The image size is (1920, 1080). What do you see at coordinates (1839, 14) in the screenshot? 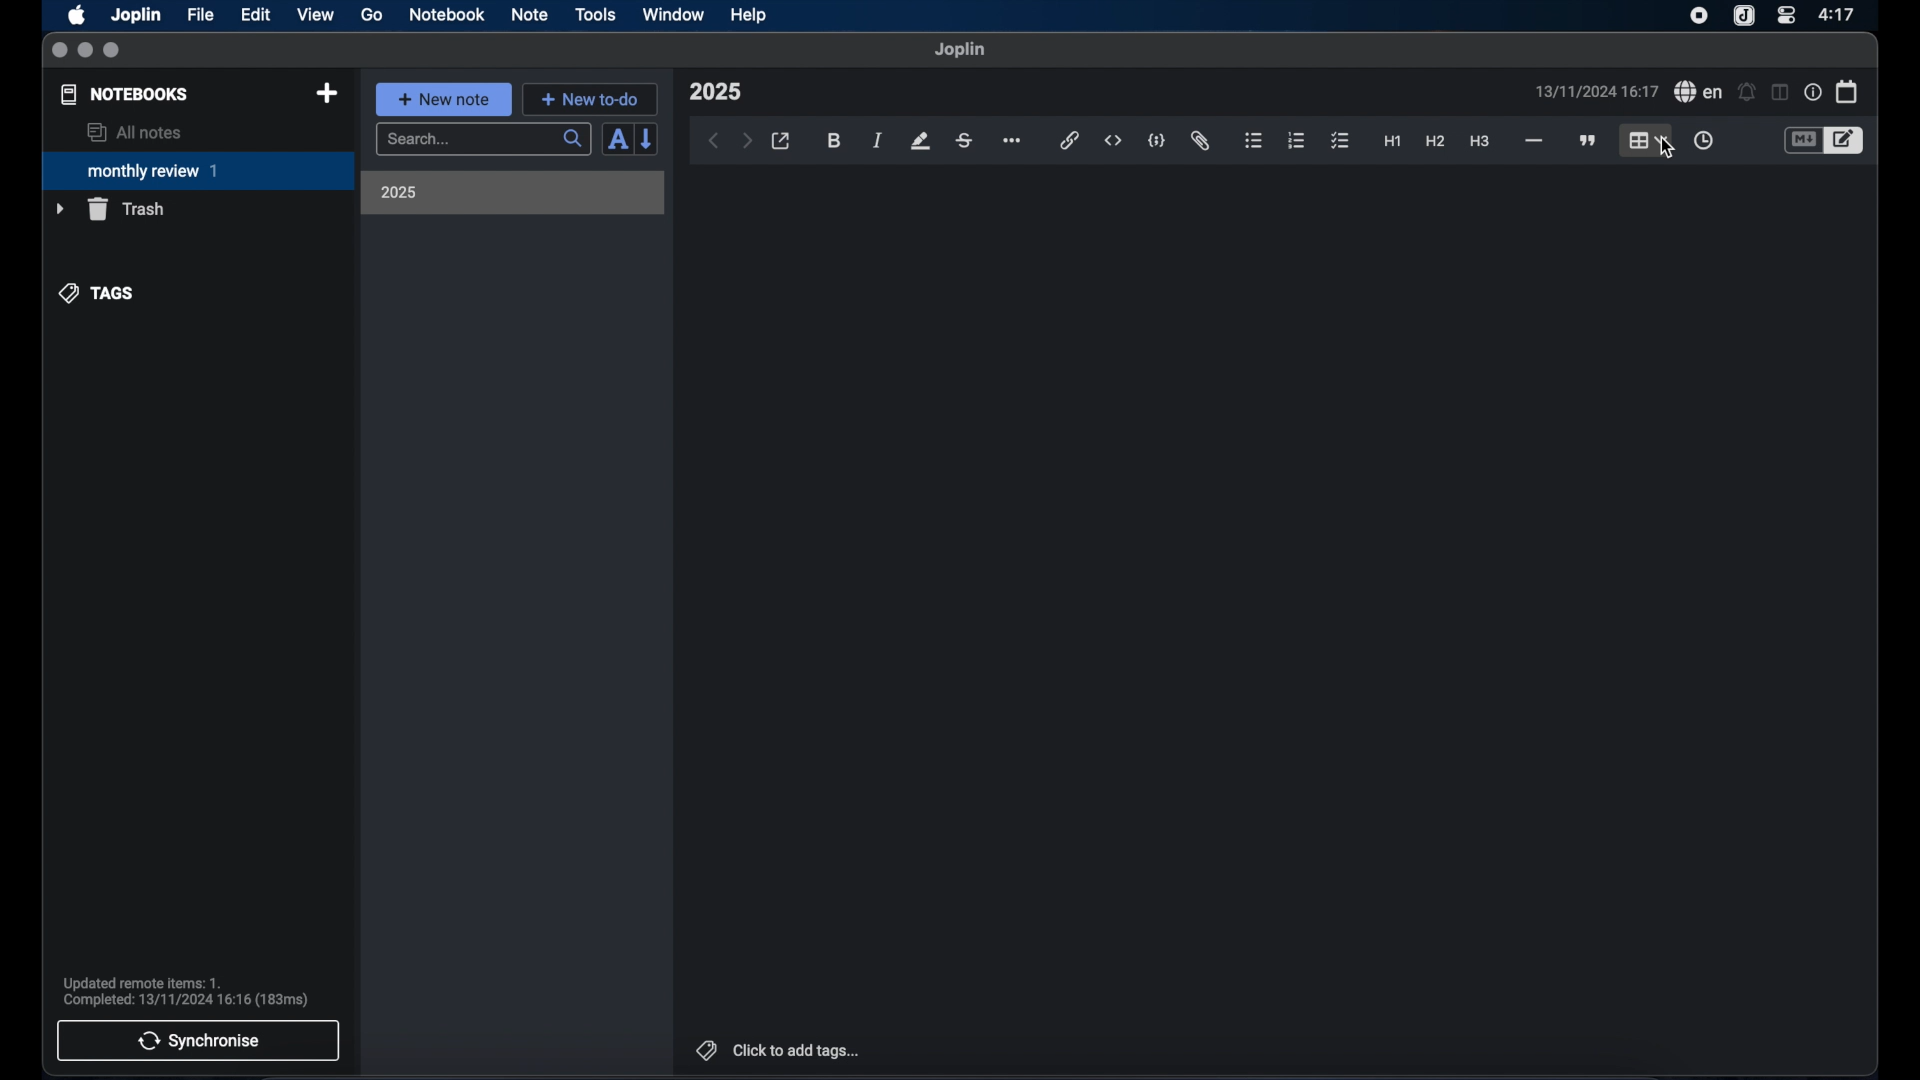
I see `time` at bounding box center [1839, 14].